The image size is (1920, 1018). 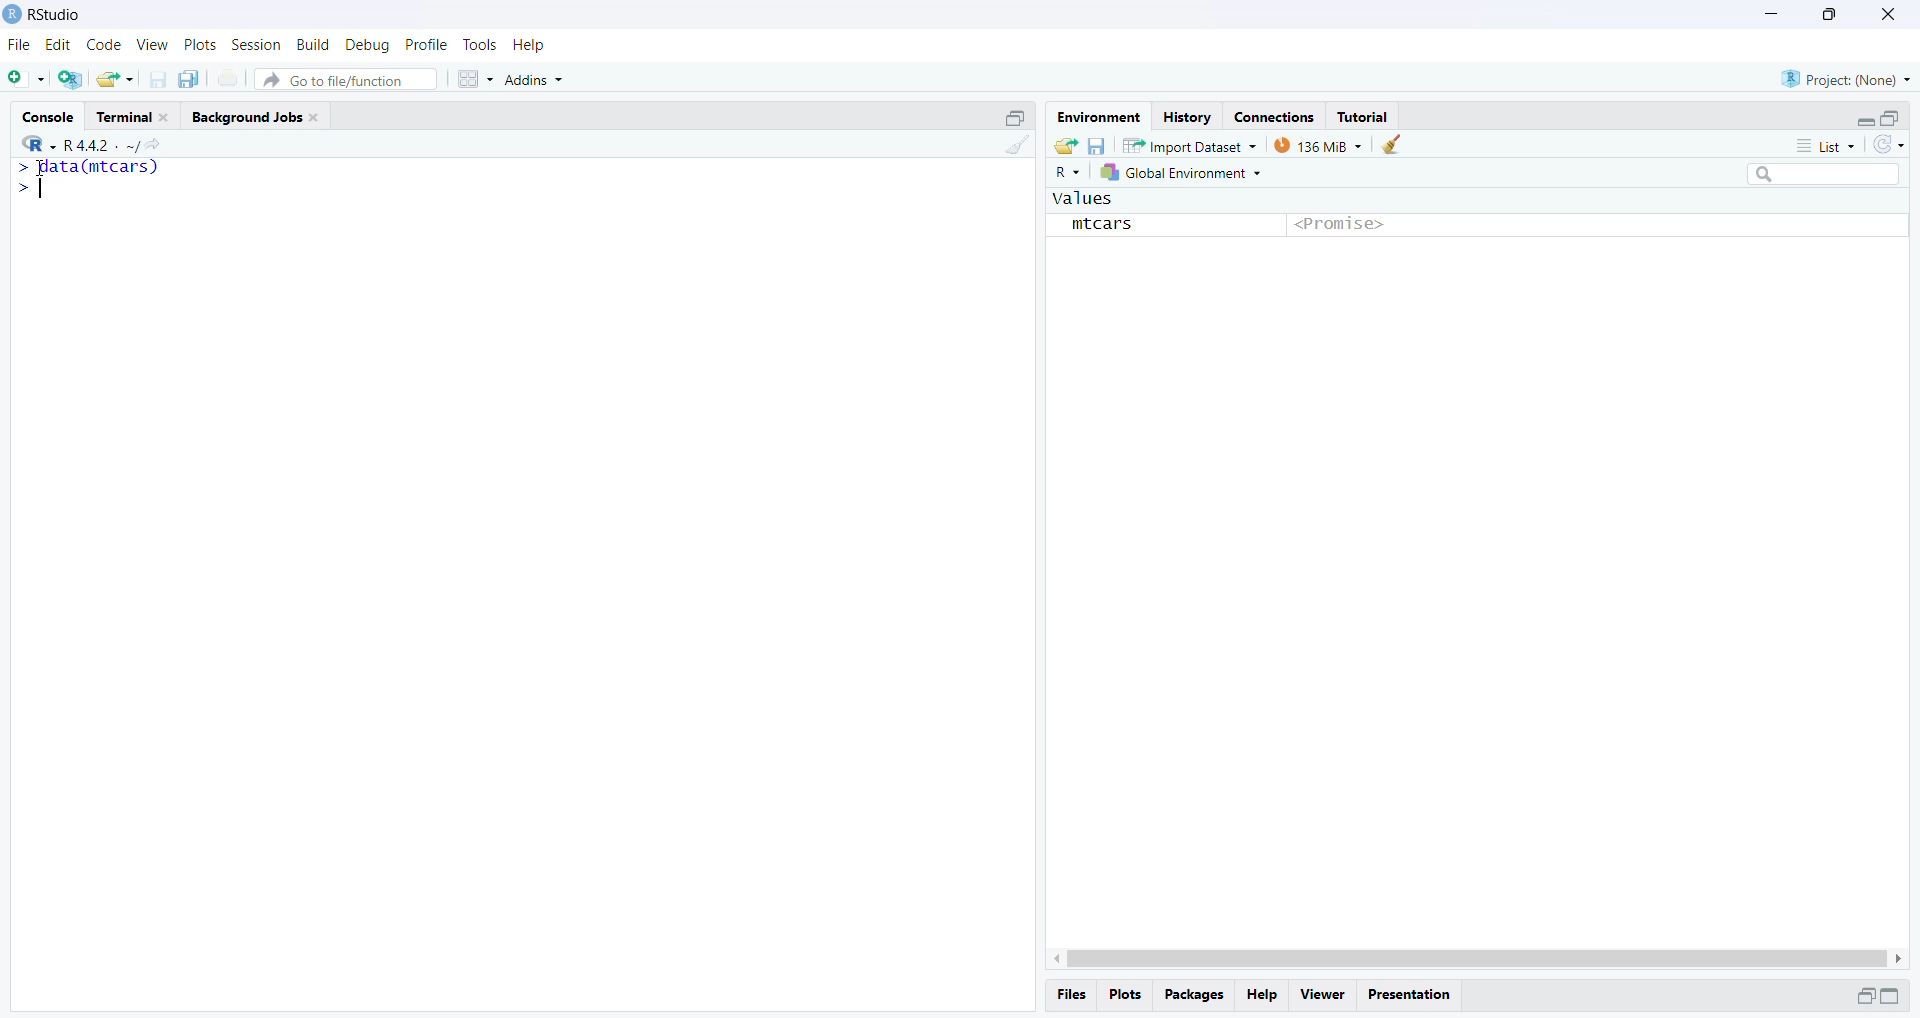 What do you see at coordinates (1366, 116) in the screenshot?
I see `Tutorial` at bounding box center [1366, 116].